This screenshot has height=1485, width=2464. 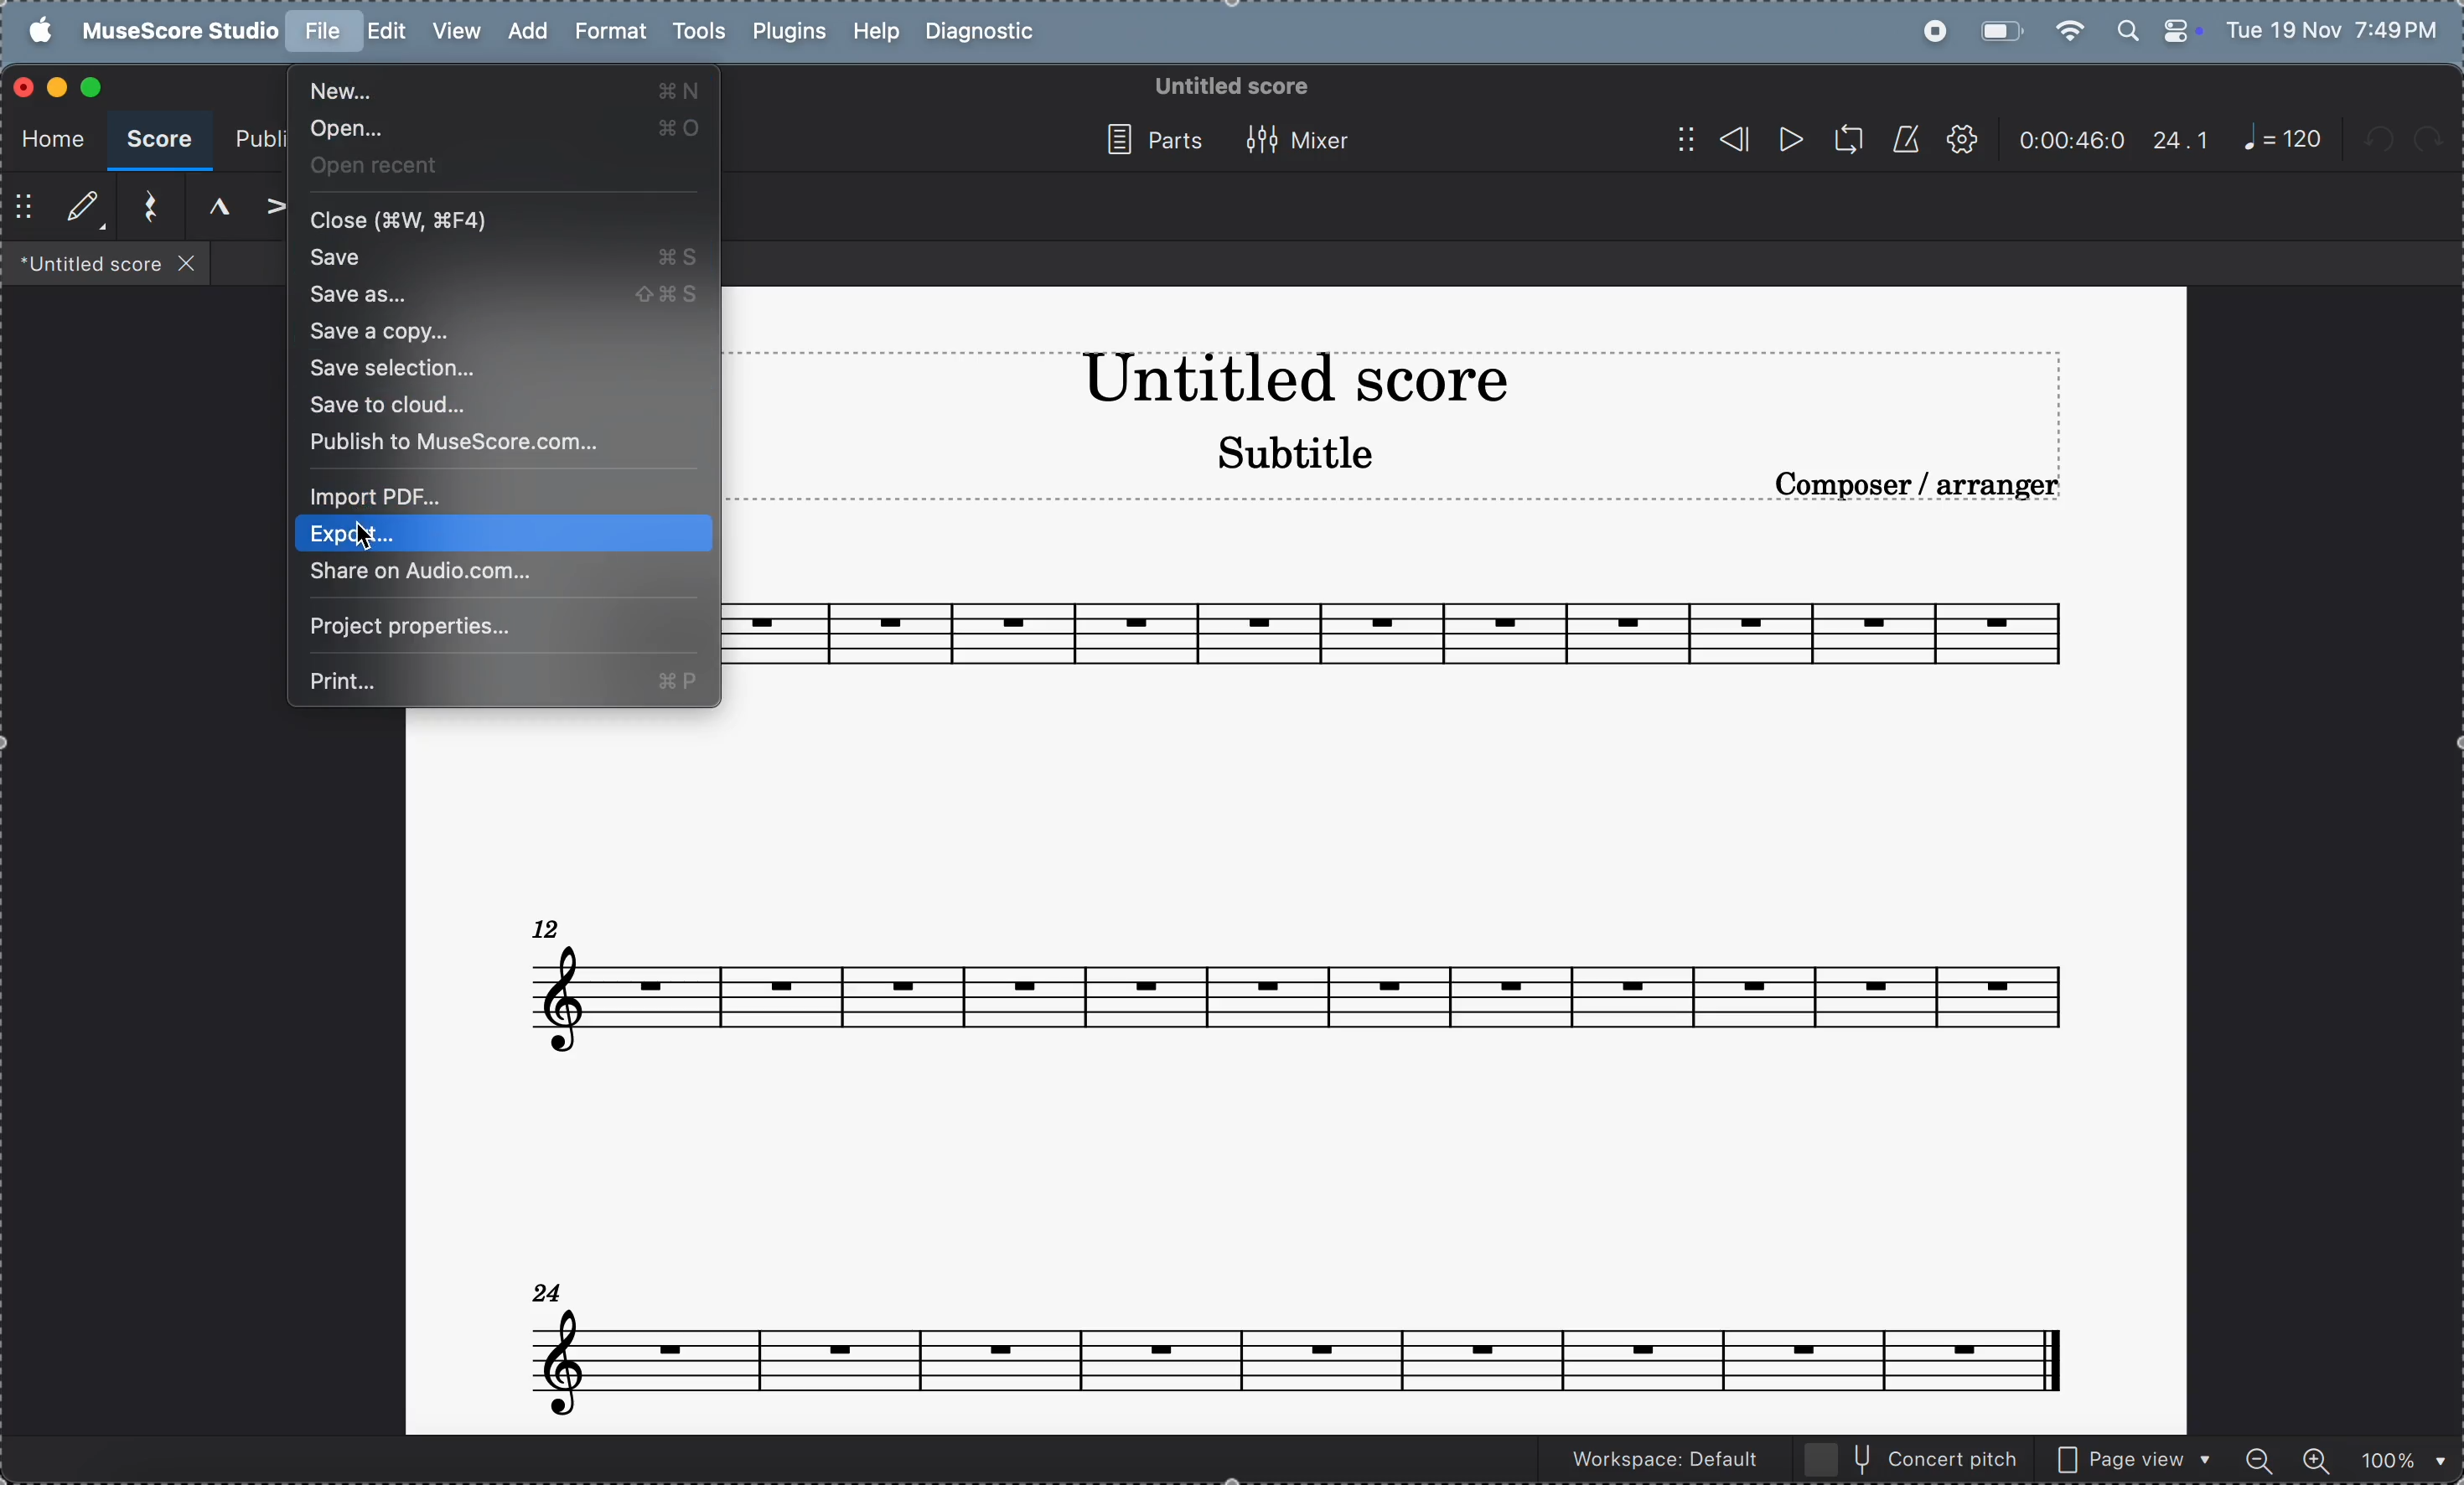 I want to click on , so click(x=507, y=92).